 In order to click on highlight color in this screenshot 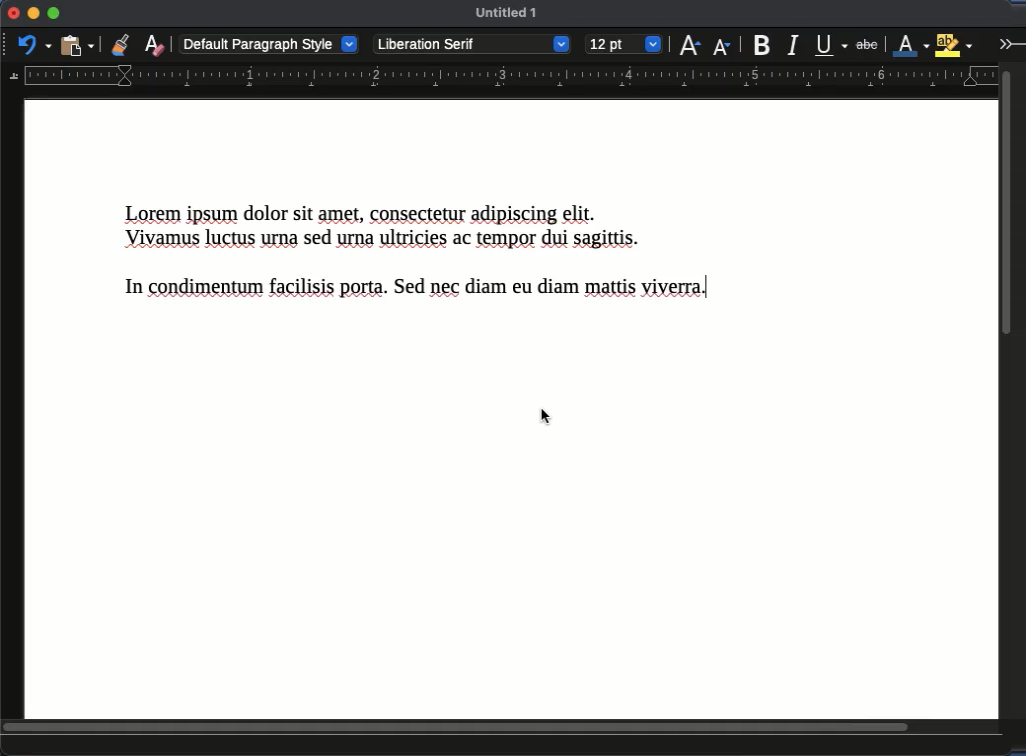, I will do `click(954, 43)`.